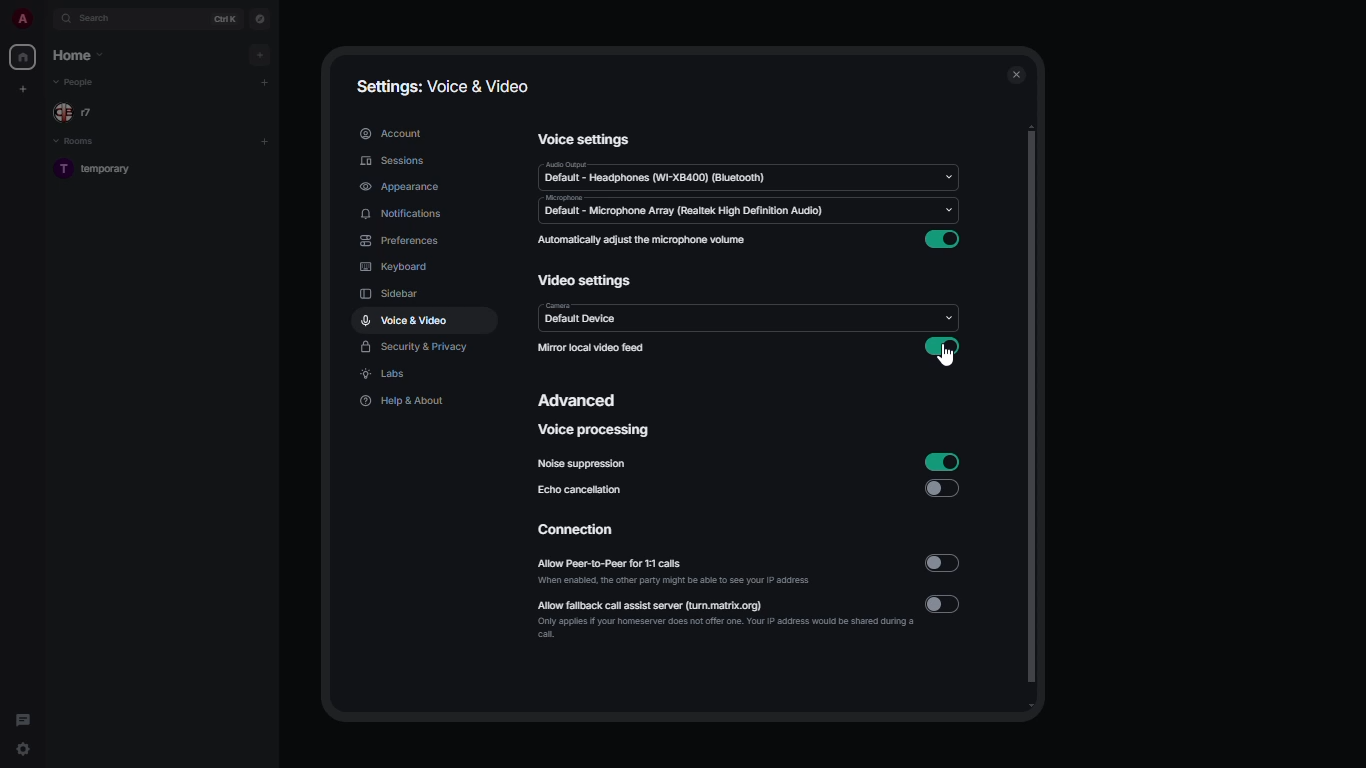  Describe the element at coordinates (100, 18) in the screenshot. I see `search` at that location.